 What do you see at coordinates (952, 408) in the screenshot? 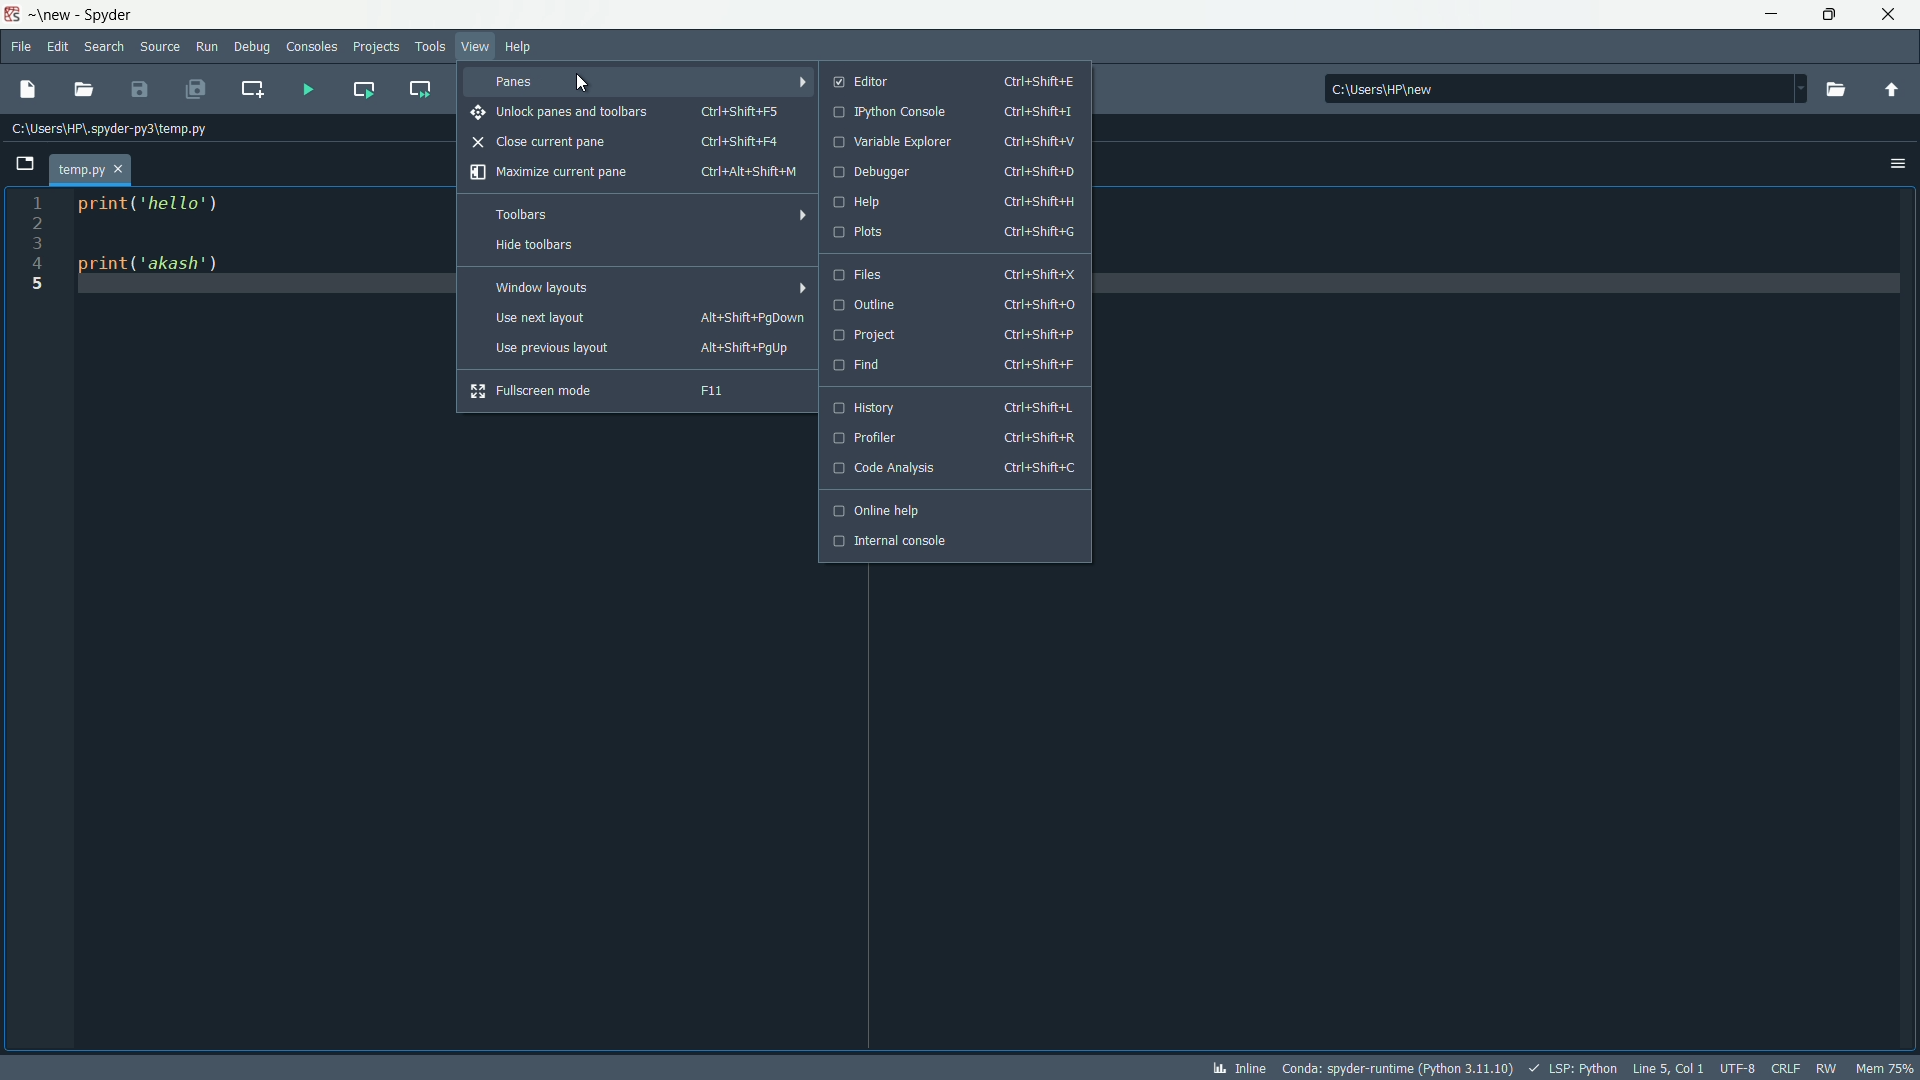
I see `history` at bounding box center [952, 408].